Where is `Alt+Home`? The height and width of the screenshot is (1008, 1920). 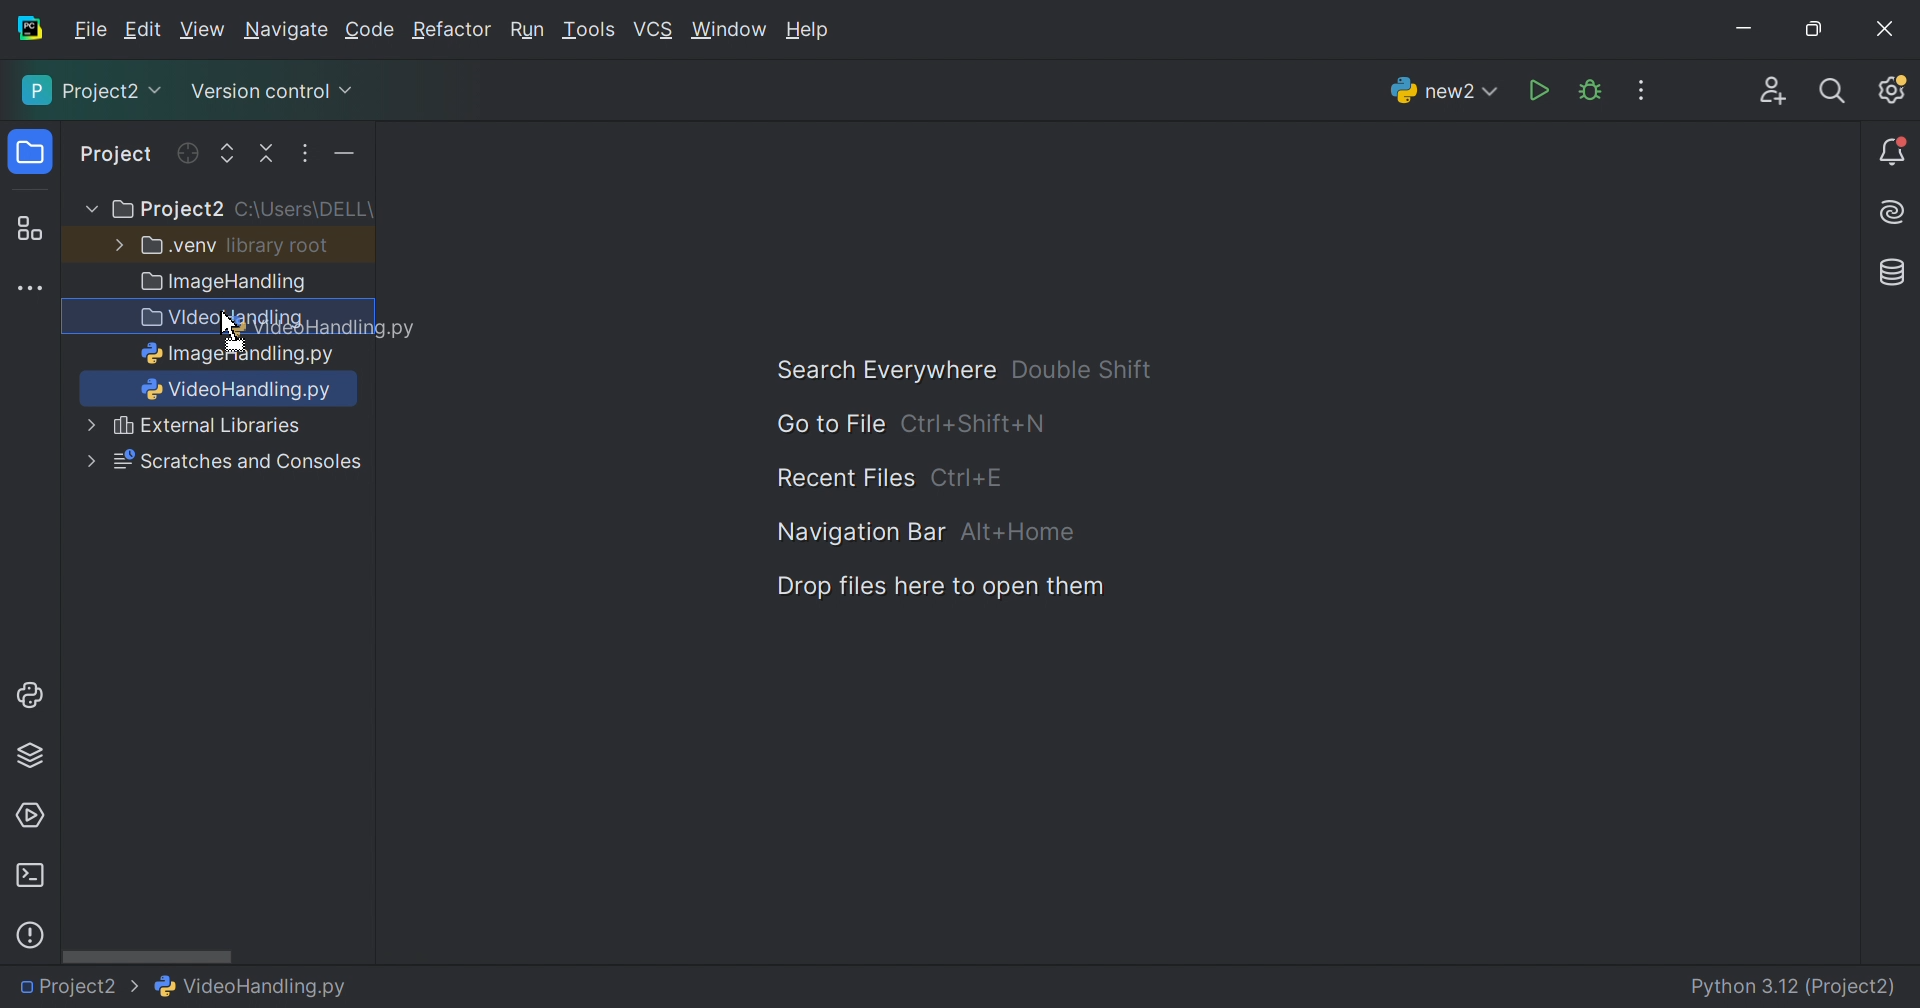 Alt+Home is located at coordinates (1021, 533).